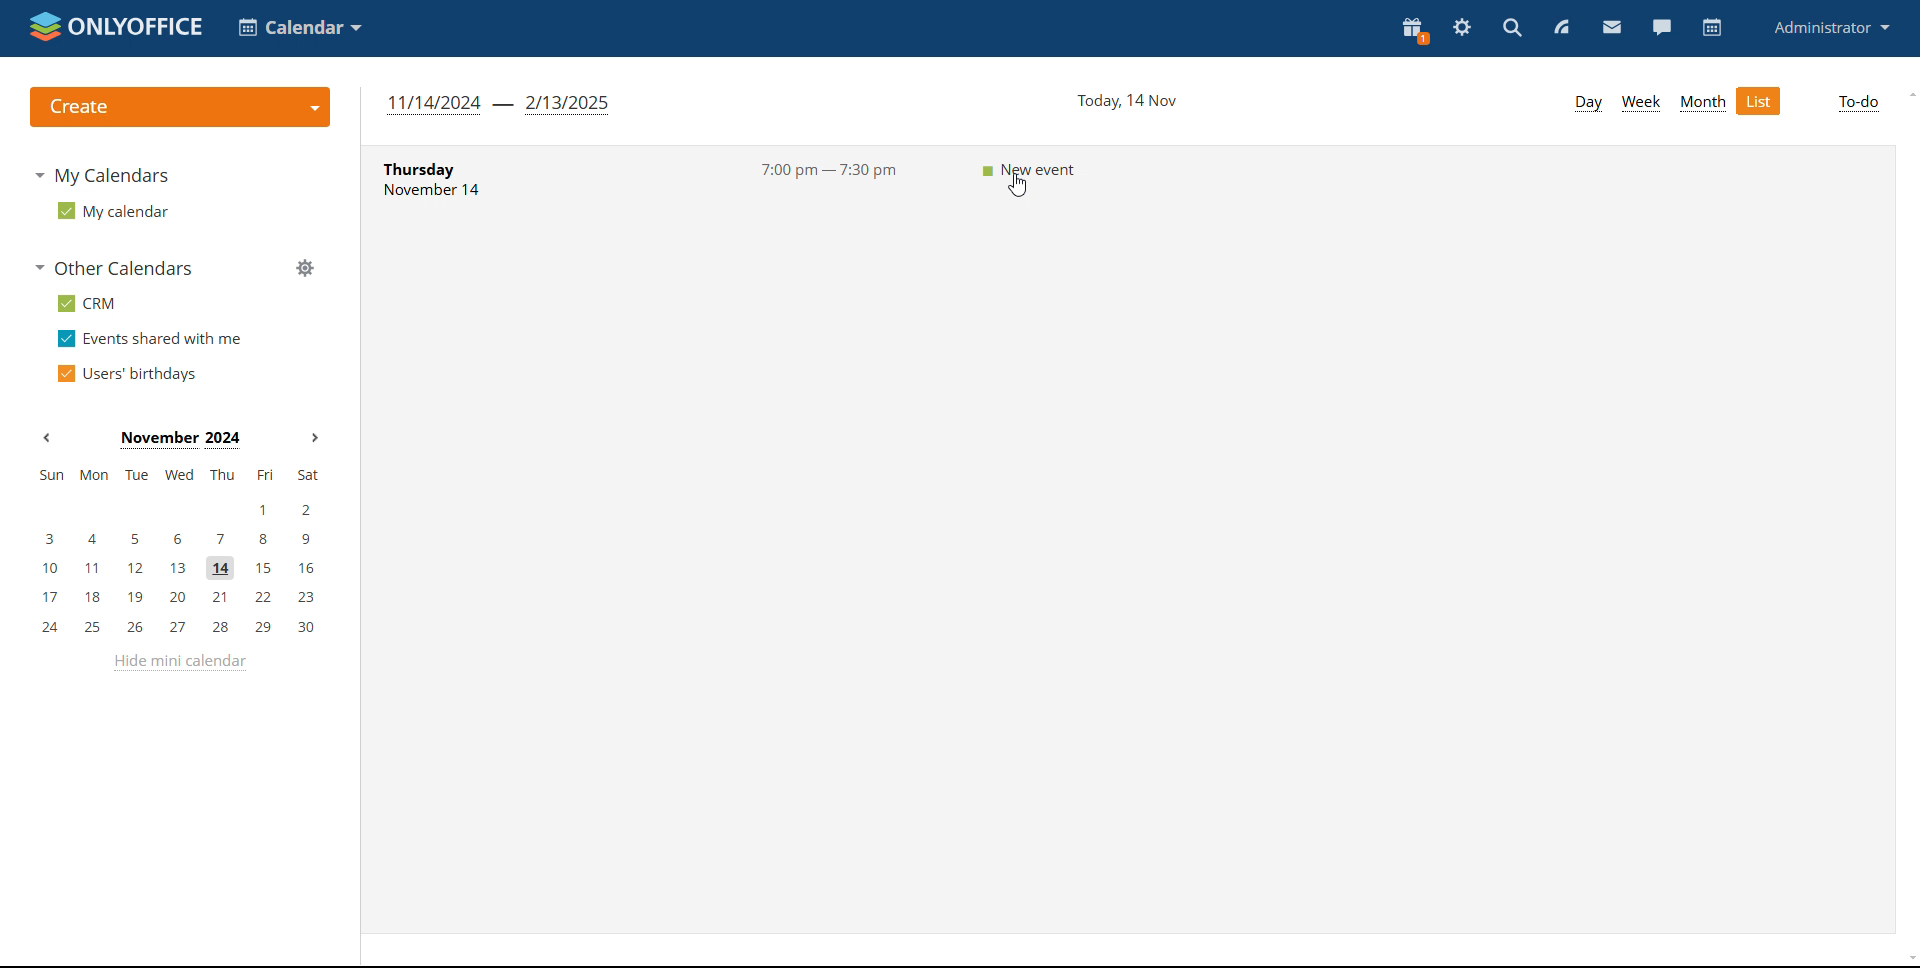  What do you see at coordinates (124, 374) in the screenshot?
I see `users' birthdays` at bounding box center [124, 374].